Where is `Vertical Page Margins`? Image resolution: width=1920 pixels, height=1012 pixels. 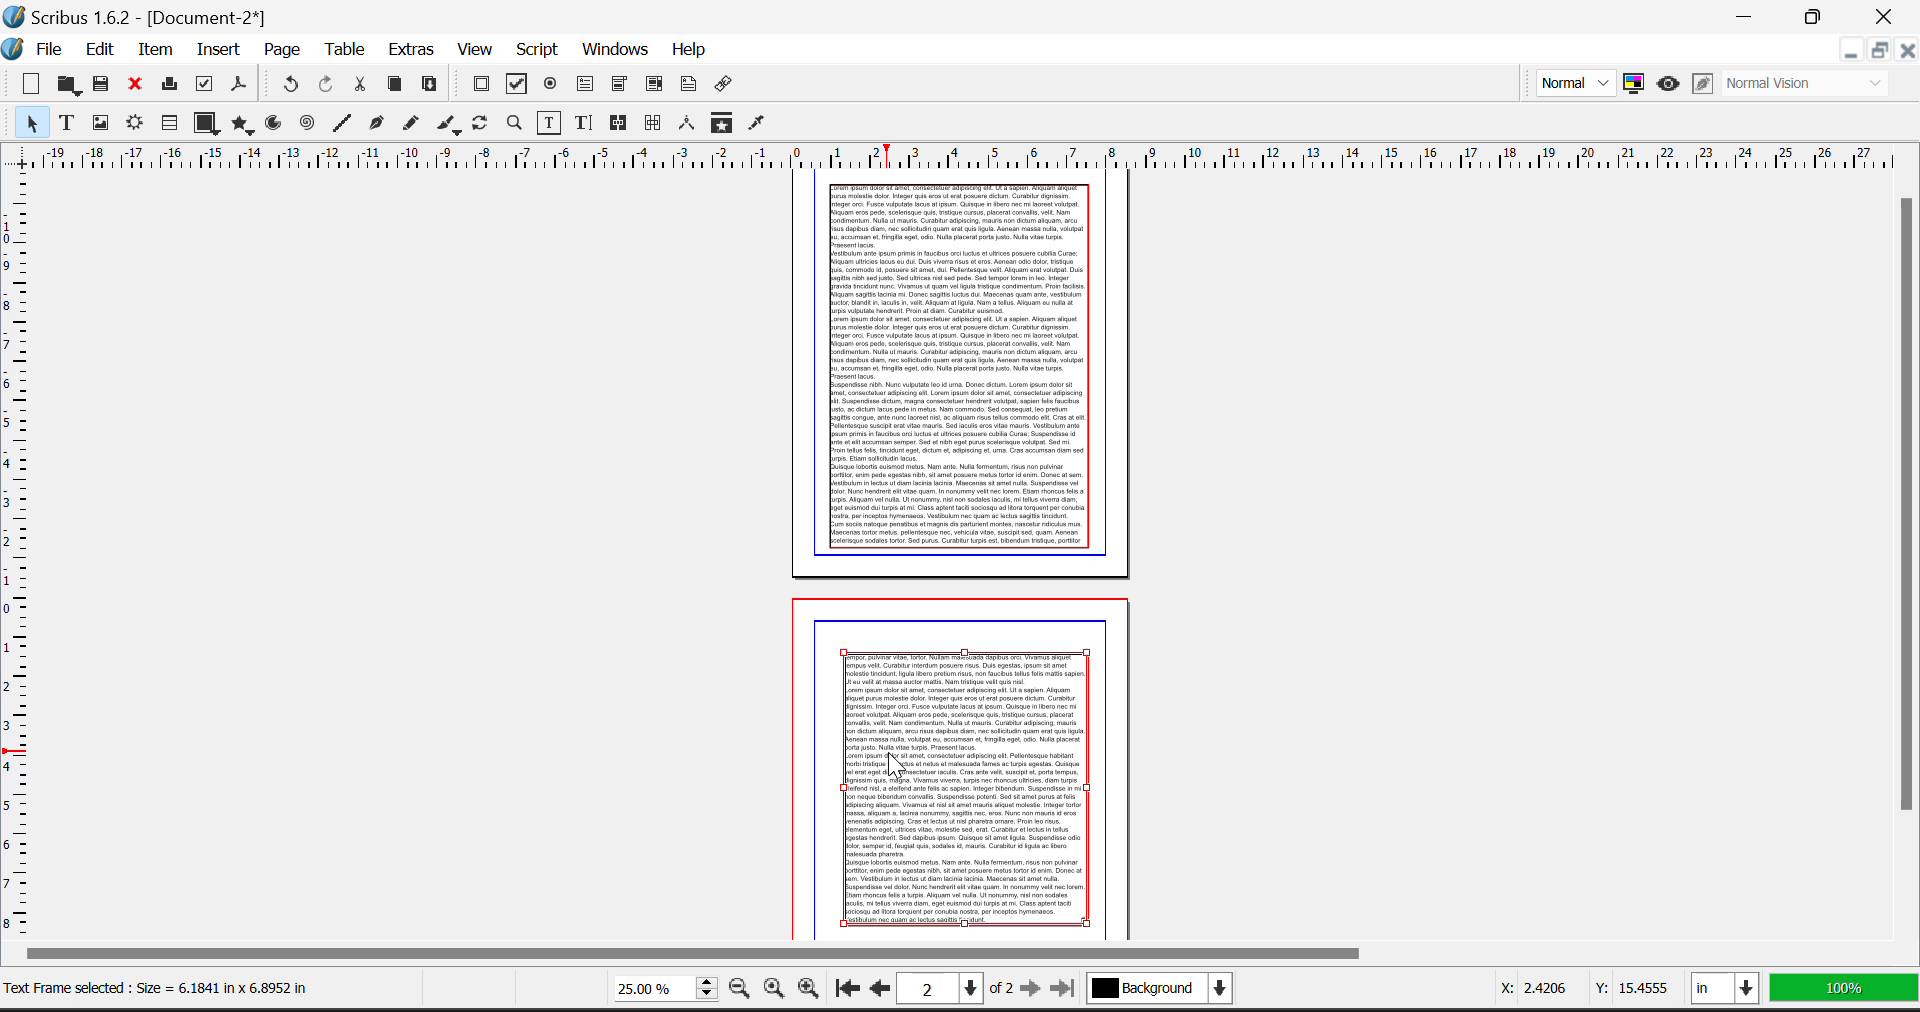 Vertical Page Margins is located at coordinates (968, 154).